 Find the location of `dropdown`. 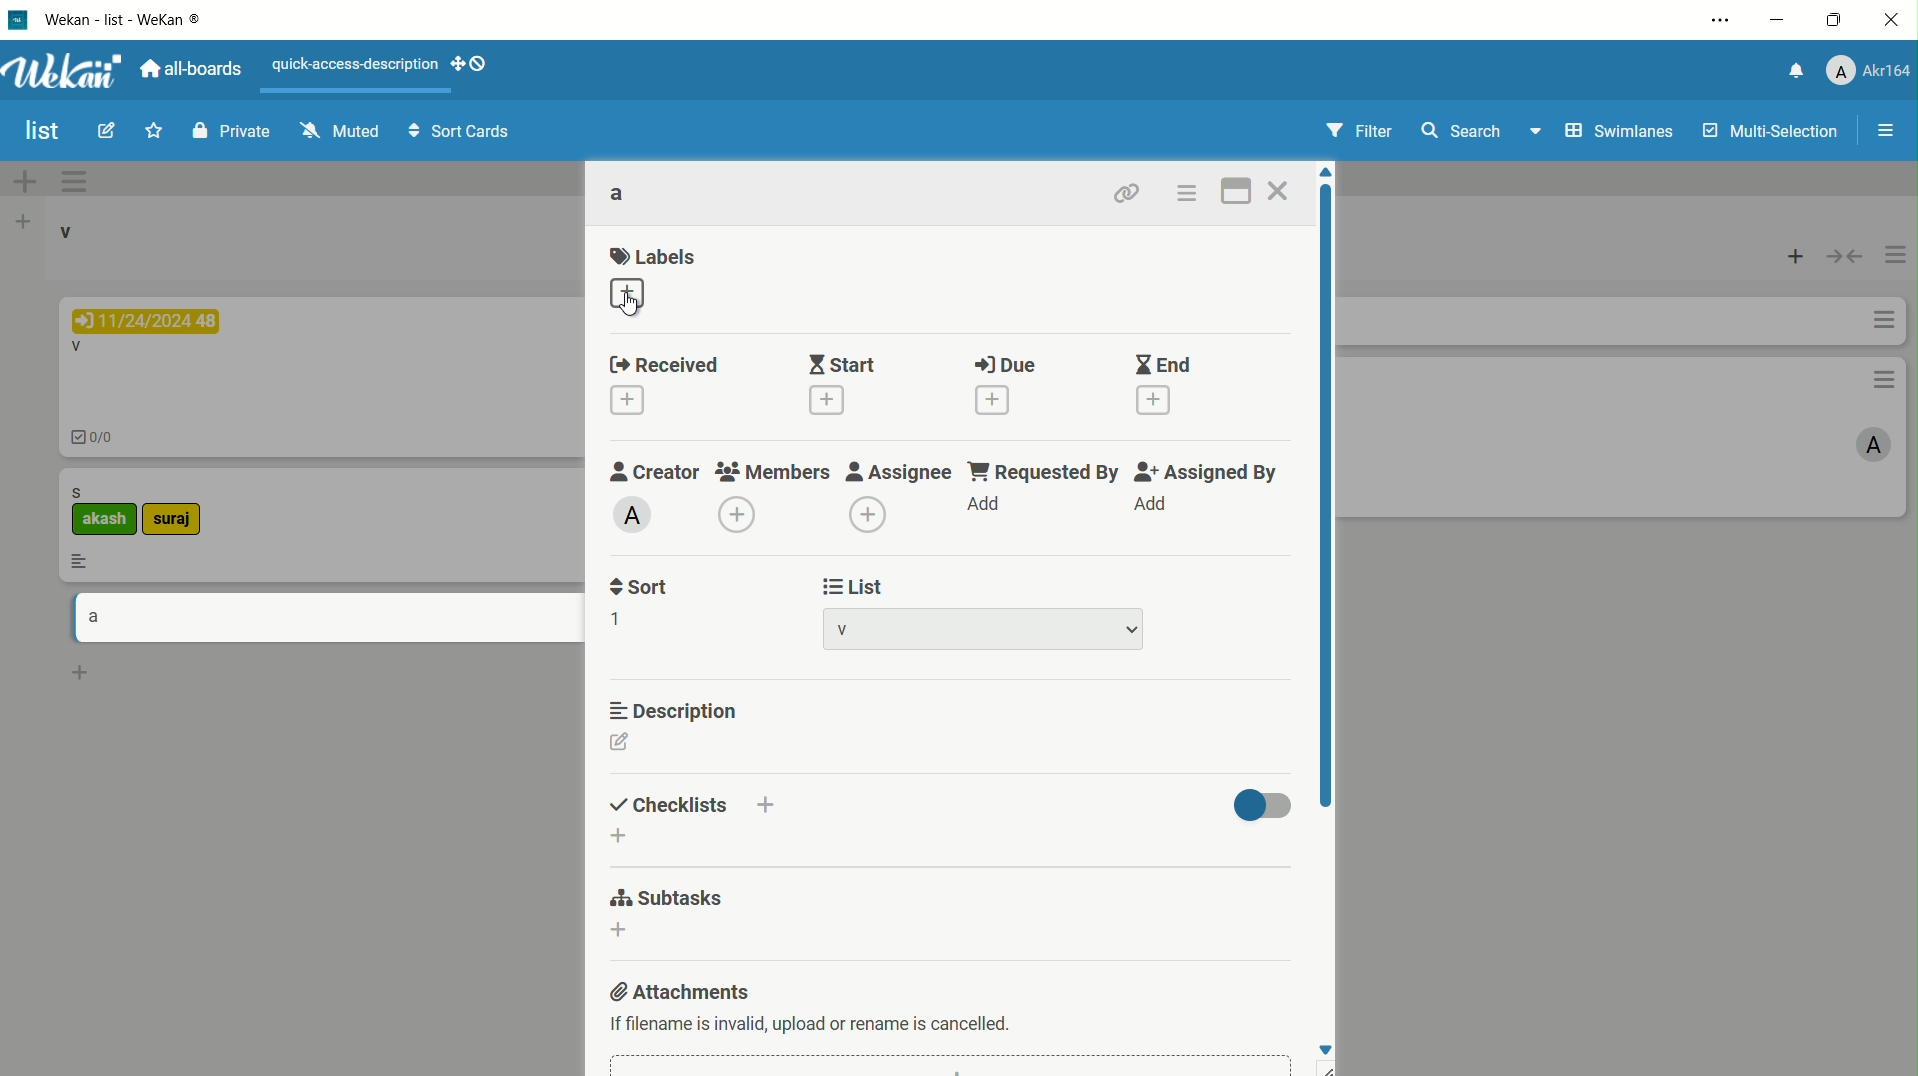

dropdown is located at coordinates (1132, 632).